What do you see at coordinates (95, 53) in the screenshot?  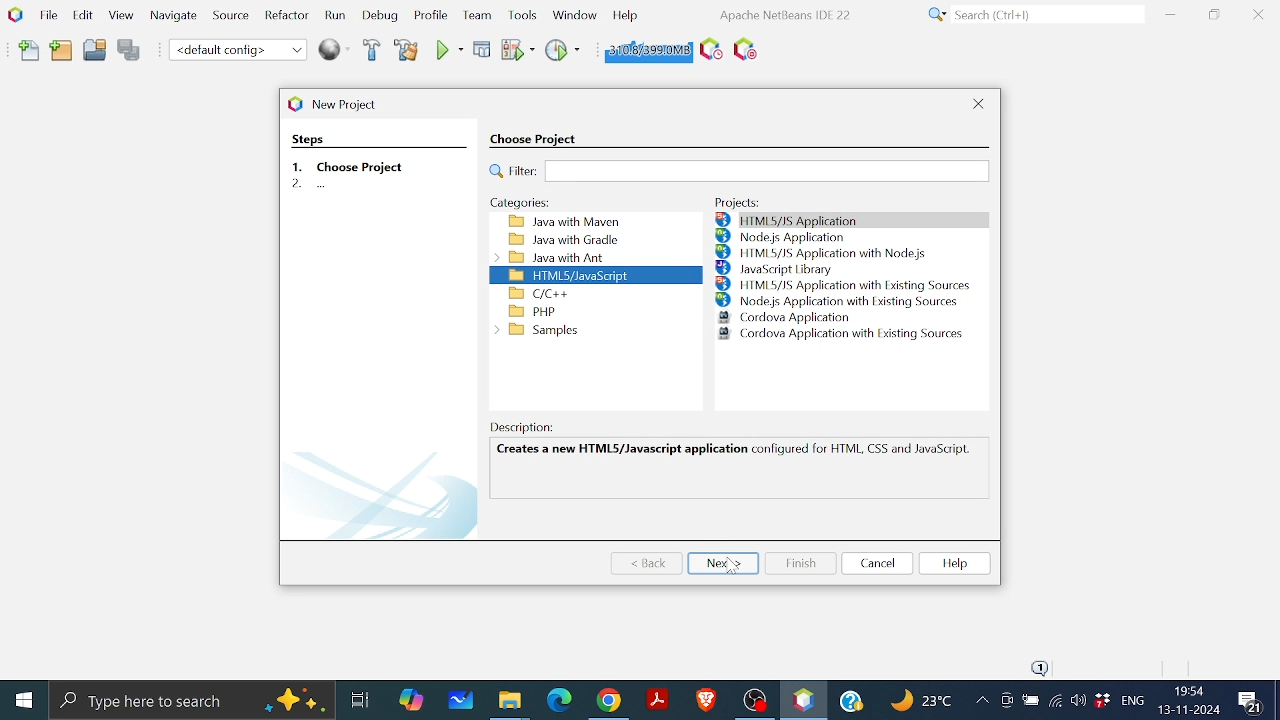 I see `Open project` at bounding box center [95, 53].